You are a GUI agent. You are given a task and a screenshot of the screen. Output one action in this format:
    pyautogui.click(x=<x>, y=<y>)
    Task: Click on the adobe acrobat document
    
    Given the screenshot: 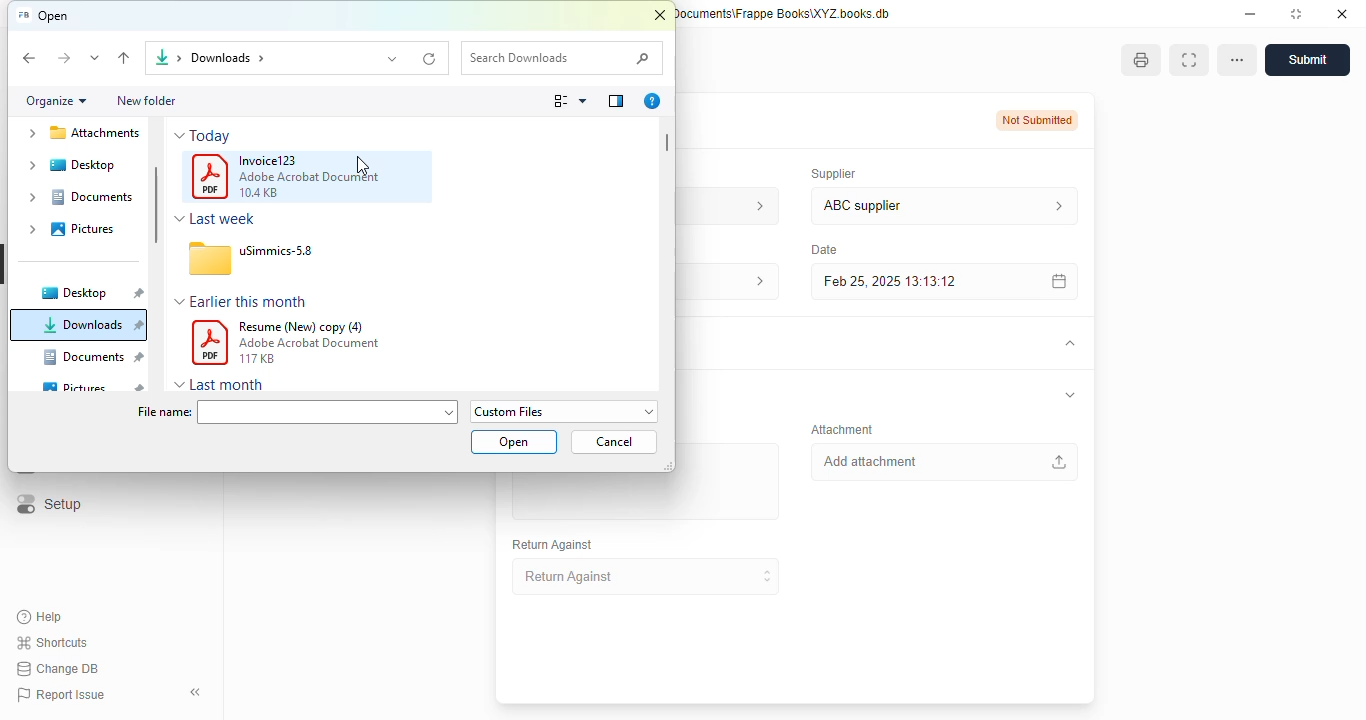 What is the action you would take?
    pyautogui.click(x=309, y=177)
    